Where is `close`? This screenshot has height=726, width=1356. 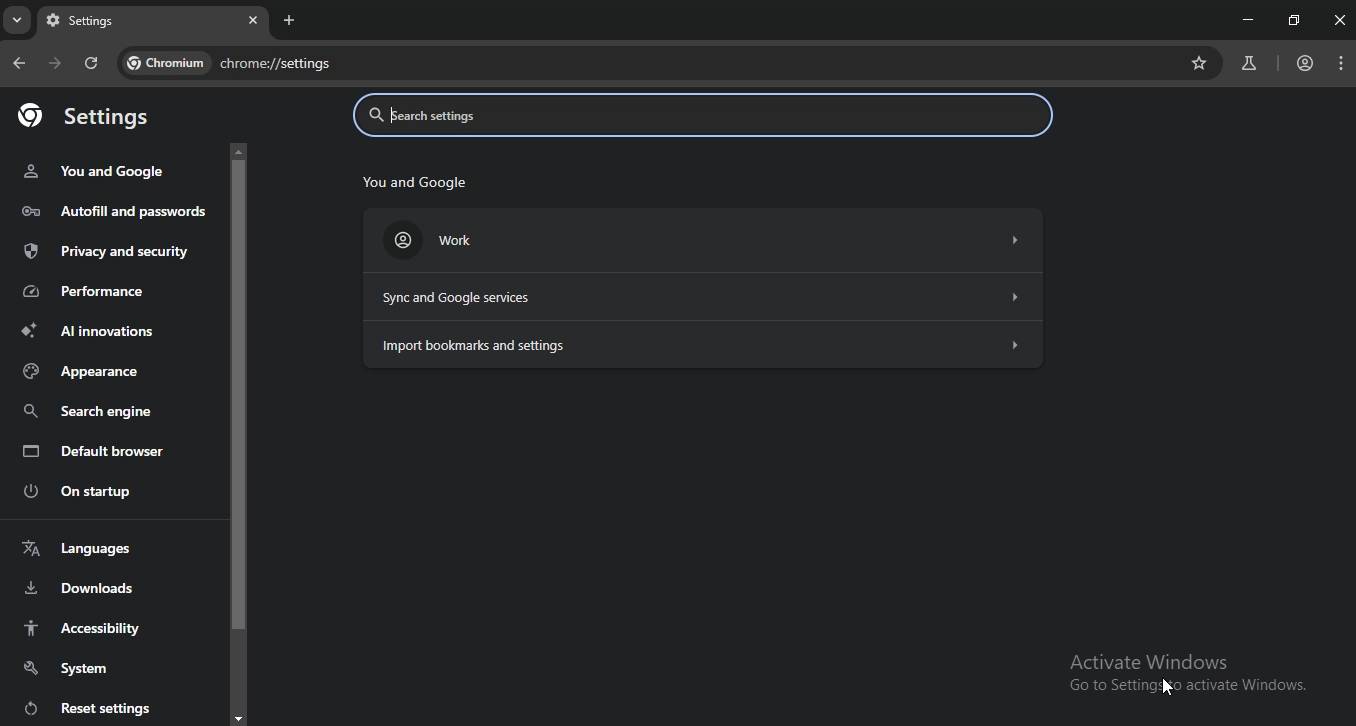 close is located at coordinates (1340, 20).